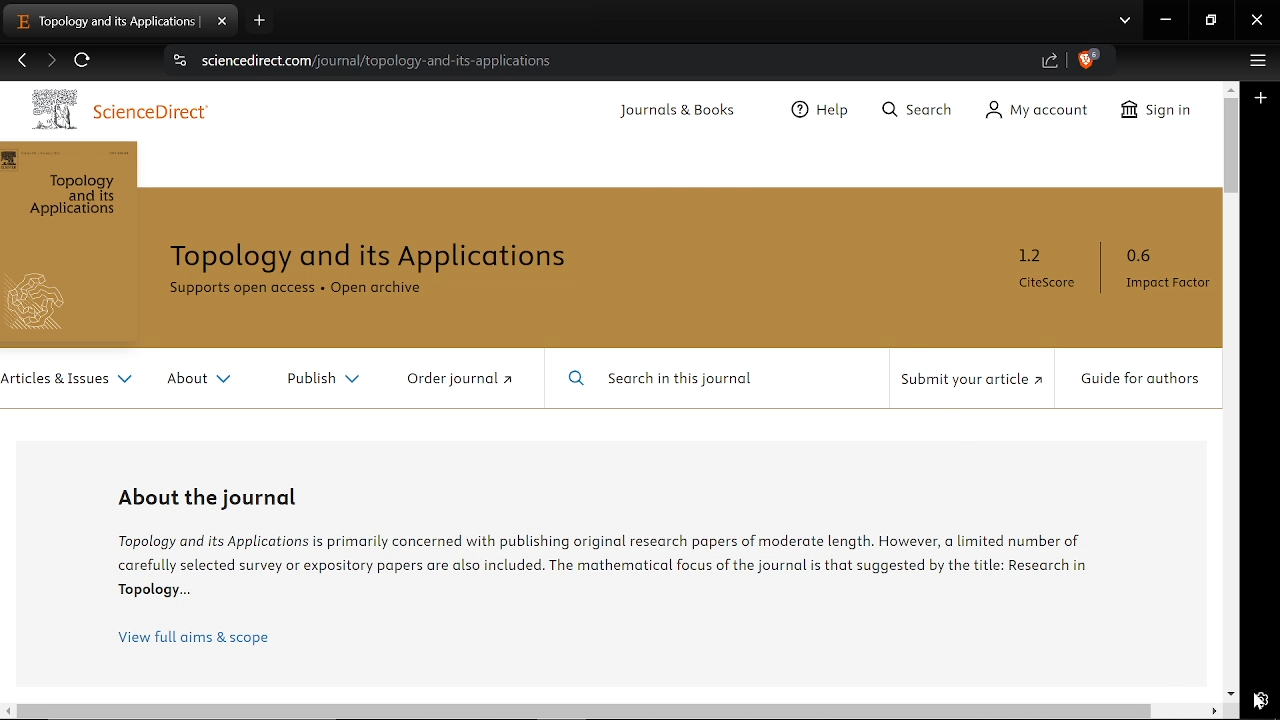 The height and width of the screenshot is (720, 1280). I want to click on REstore down, so click(1213, 21).